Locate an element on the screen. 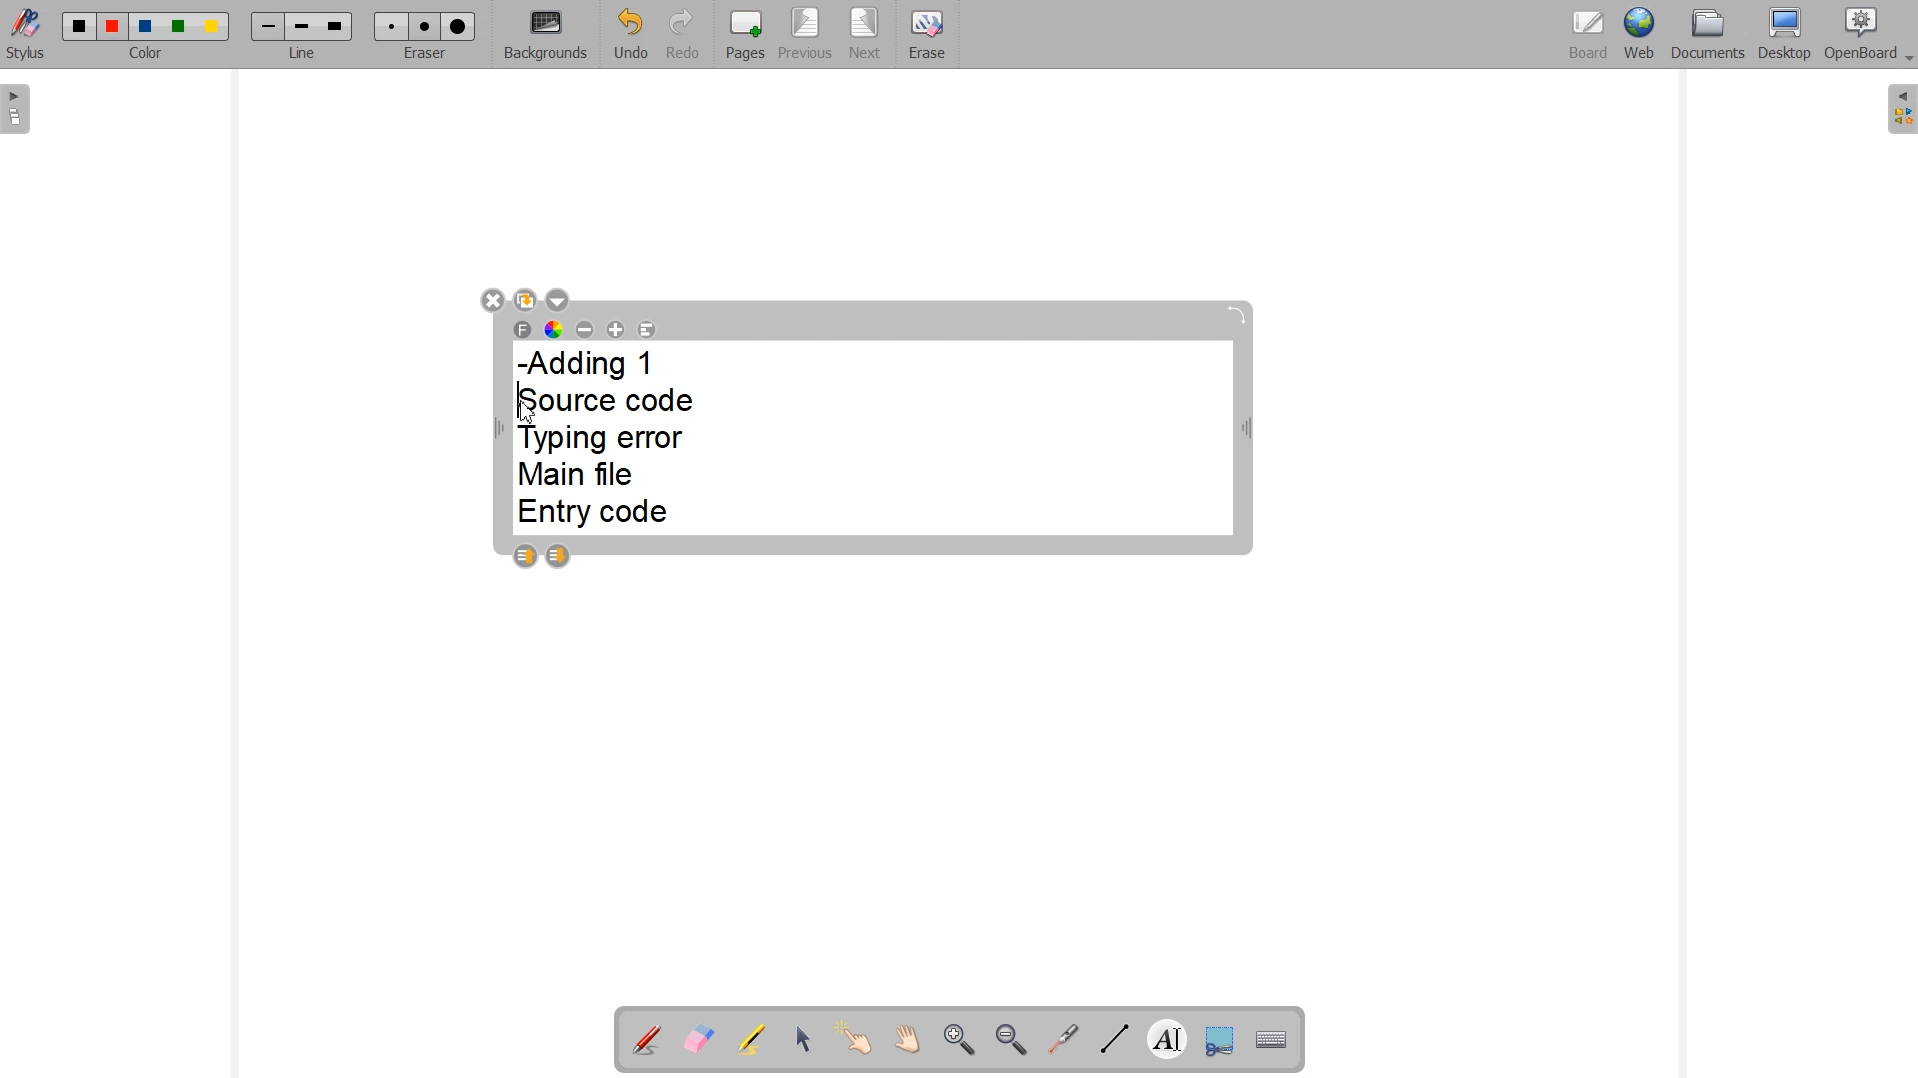 The image size is (1918, 1078). Close is located at coordinates (491, 299).